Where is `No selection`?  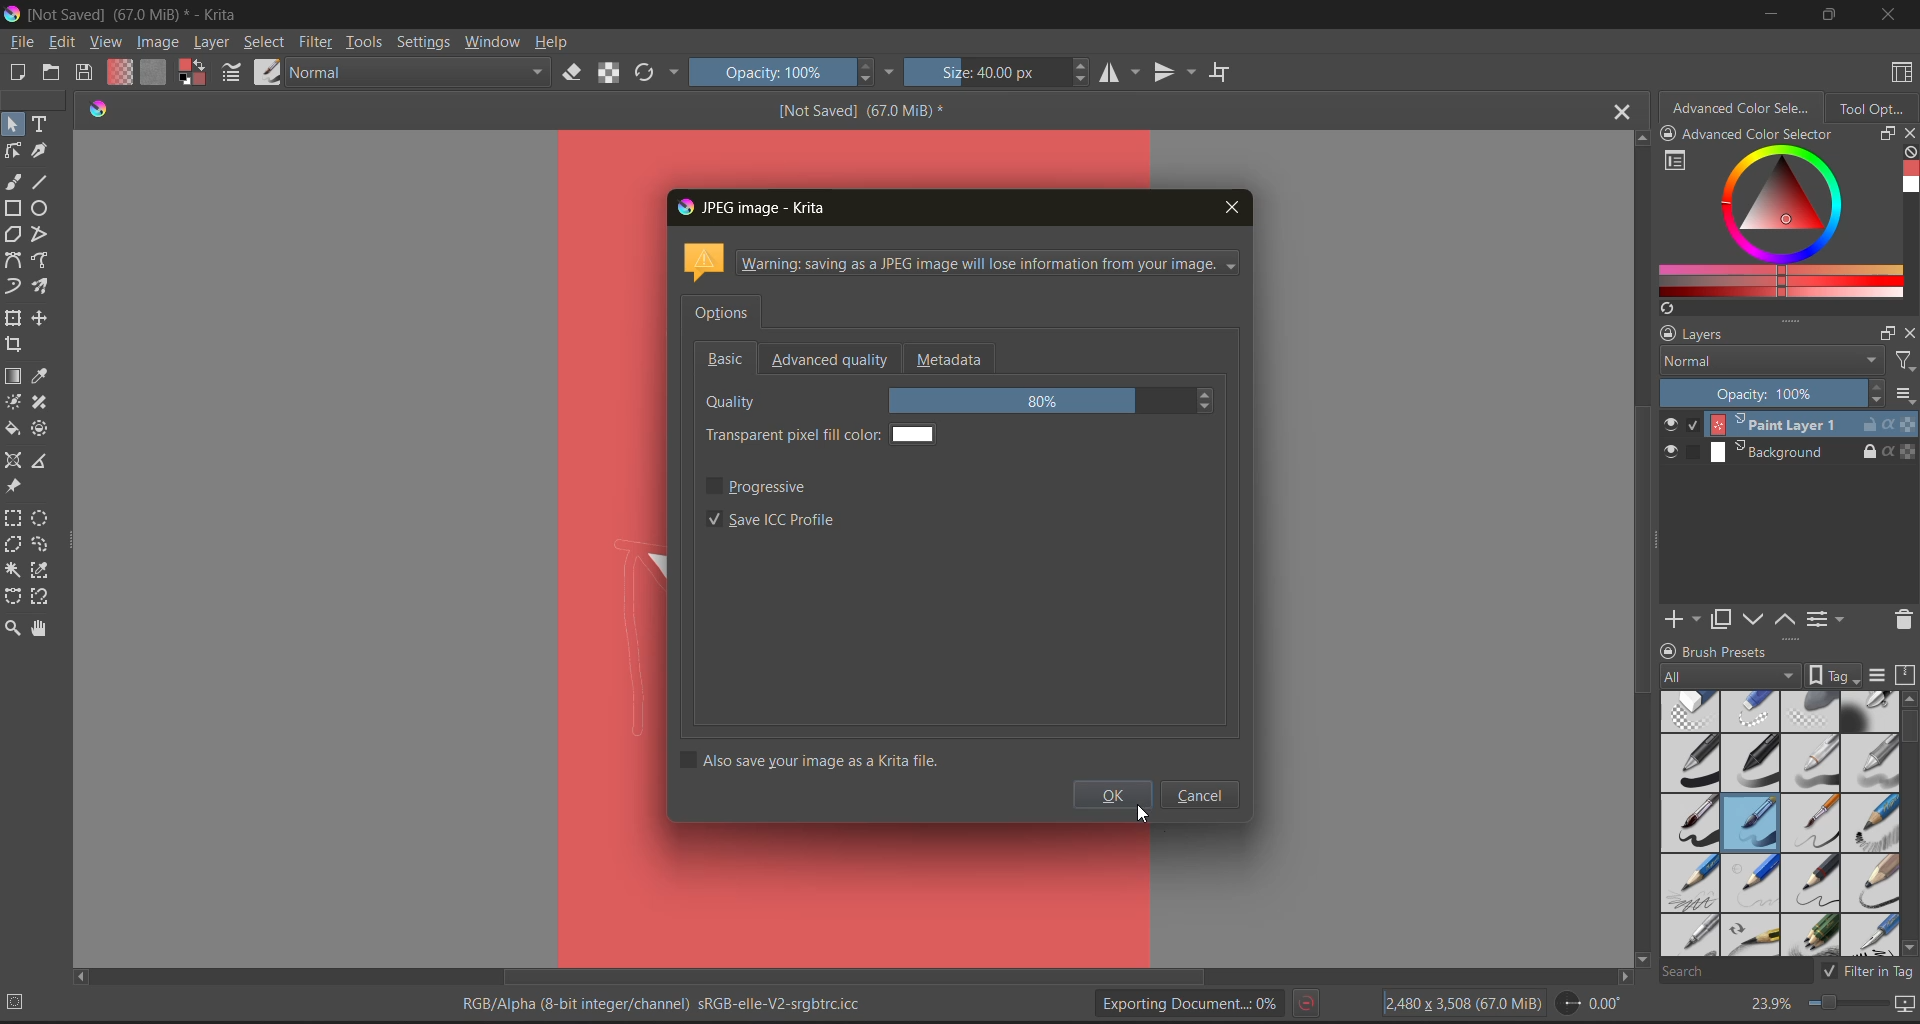
No selection is located at coordinates (22, 1002).